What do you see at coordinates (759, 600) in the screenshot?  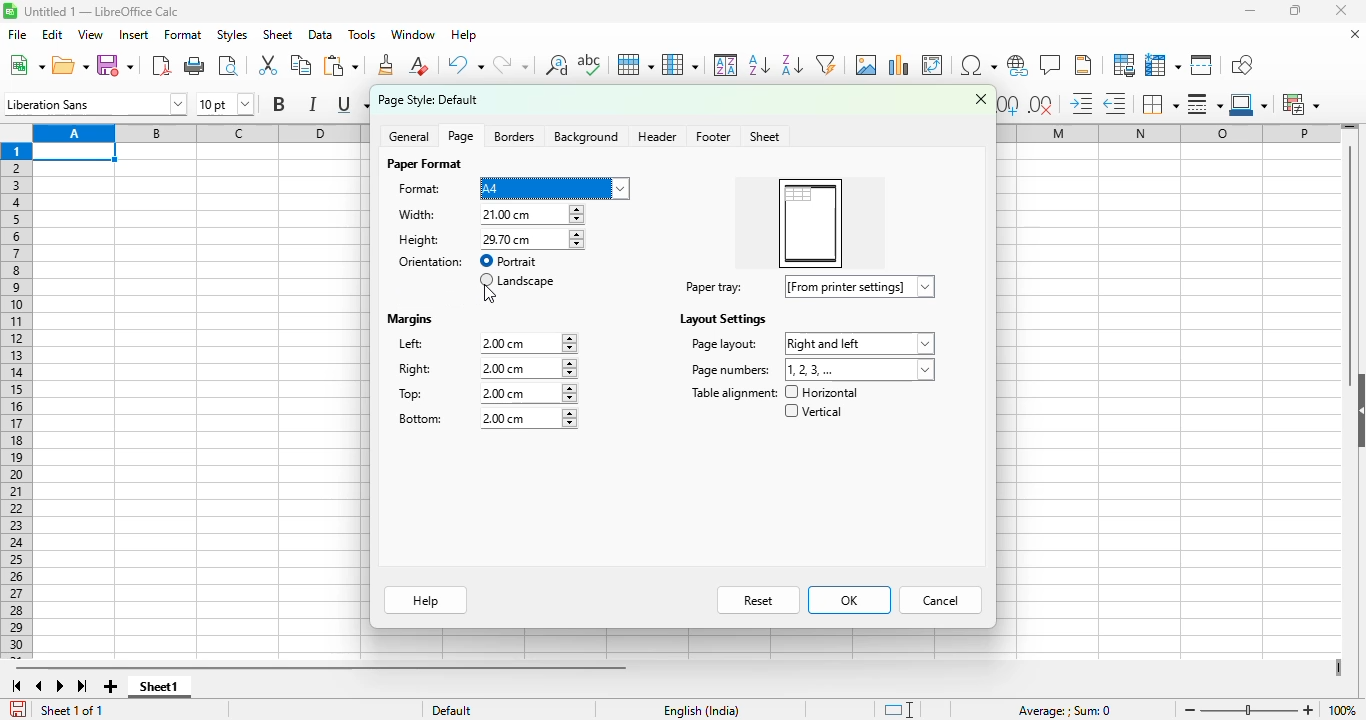 I see `reset` at bounding box center [759, 600].